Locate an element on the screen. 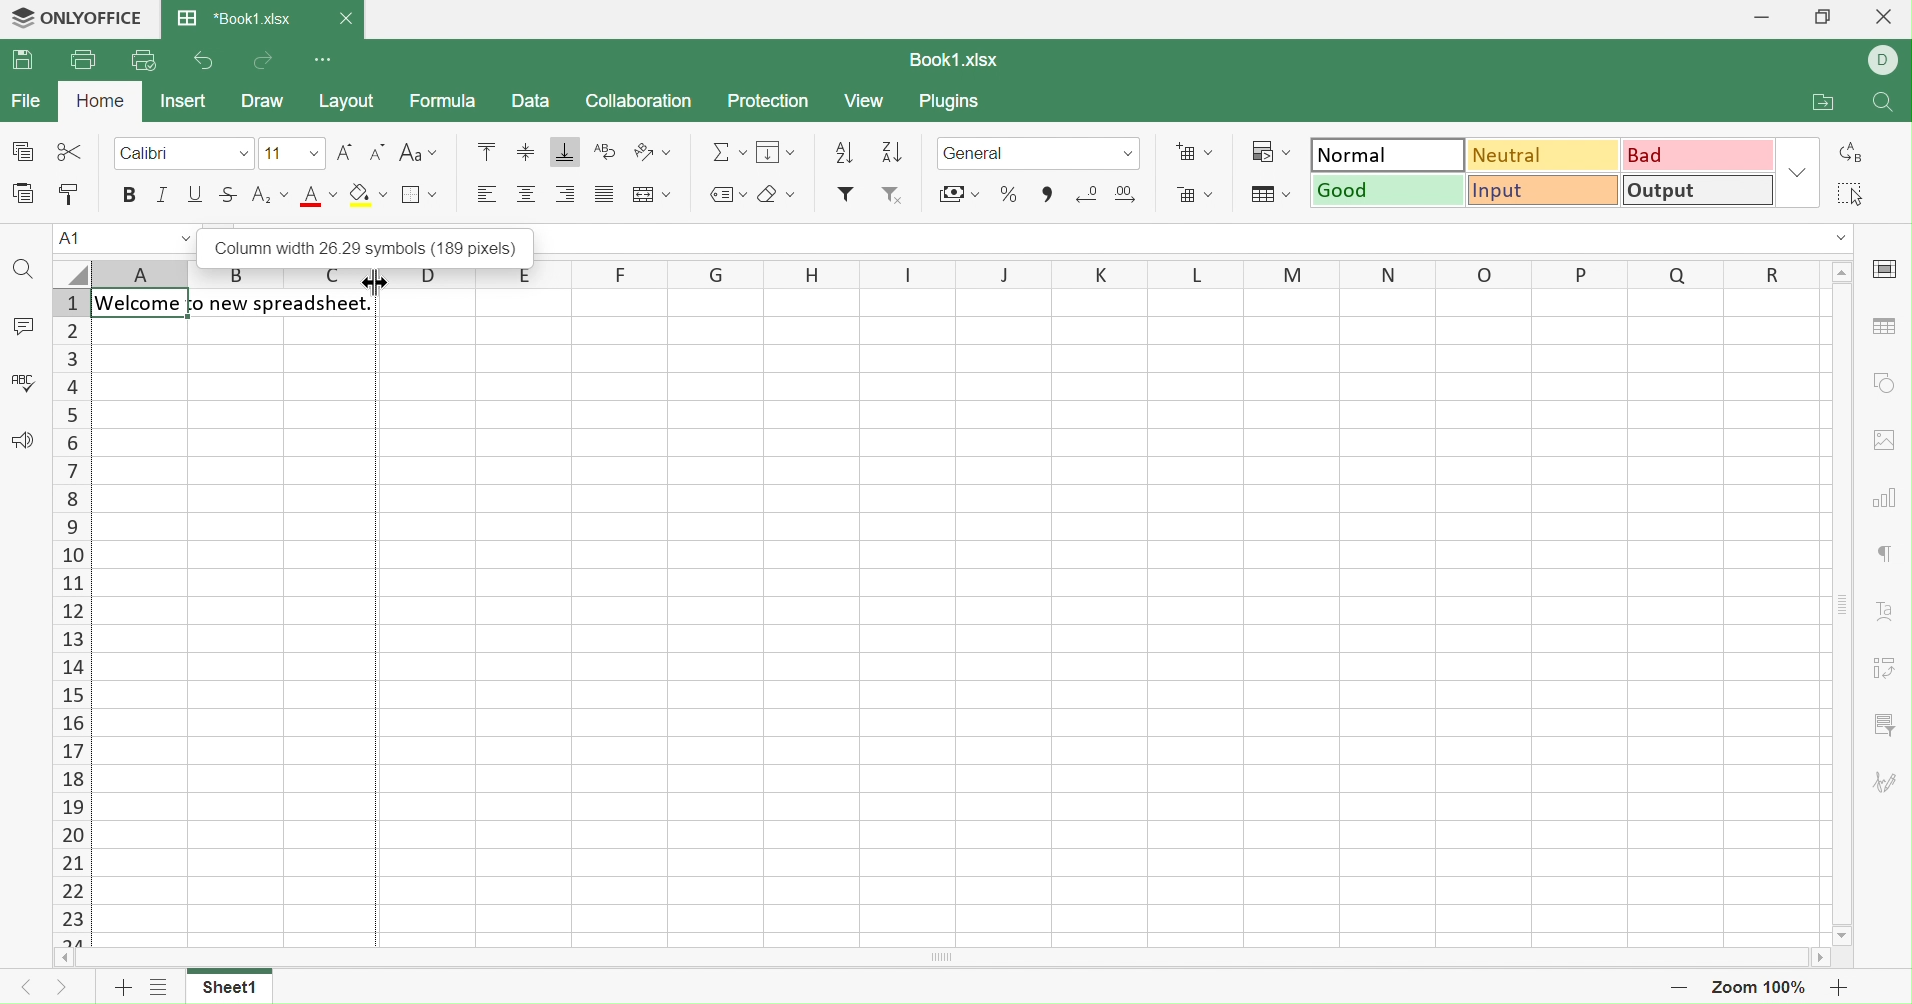 This screenshot has height=1004, width=1912. Redo is located at coordinates (267, 62).